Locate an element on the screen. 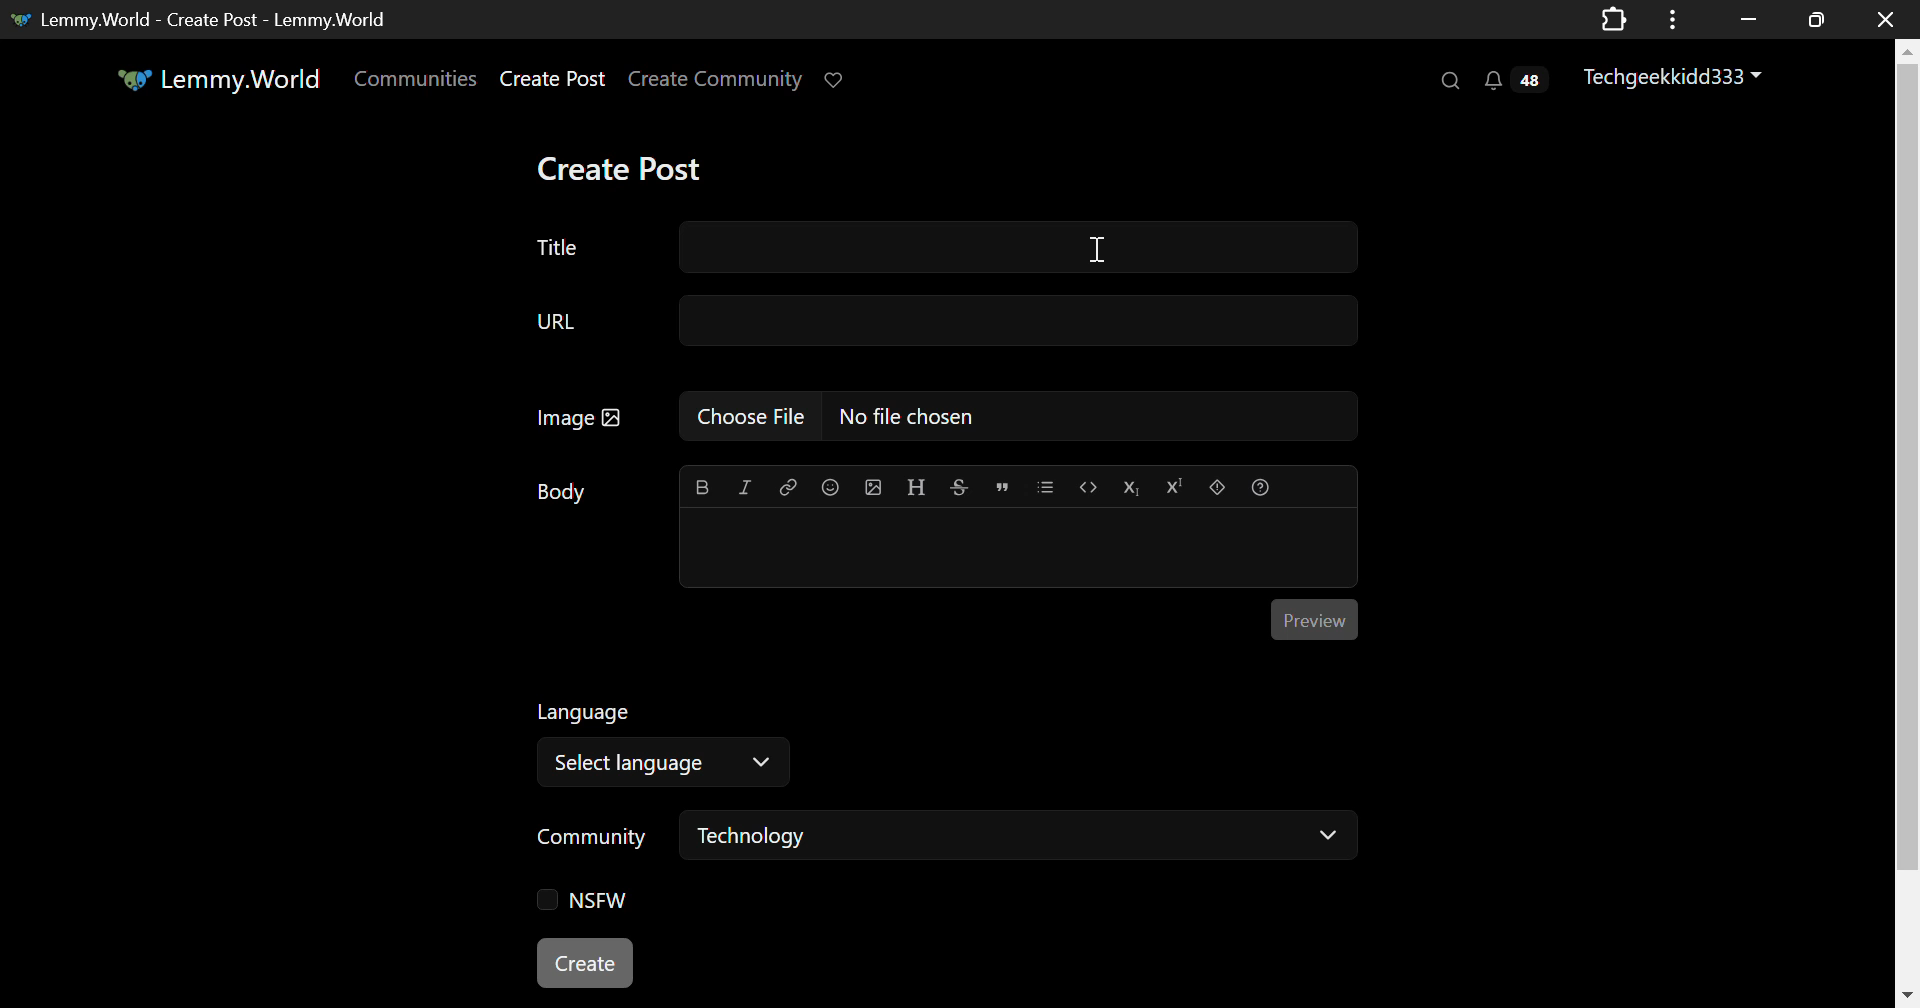 Image resolution: width=1920 pixels, height=1008 pixels. Title is located at coordinates (946, 246).